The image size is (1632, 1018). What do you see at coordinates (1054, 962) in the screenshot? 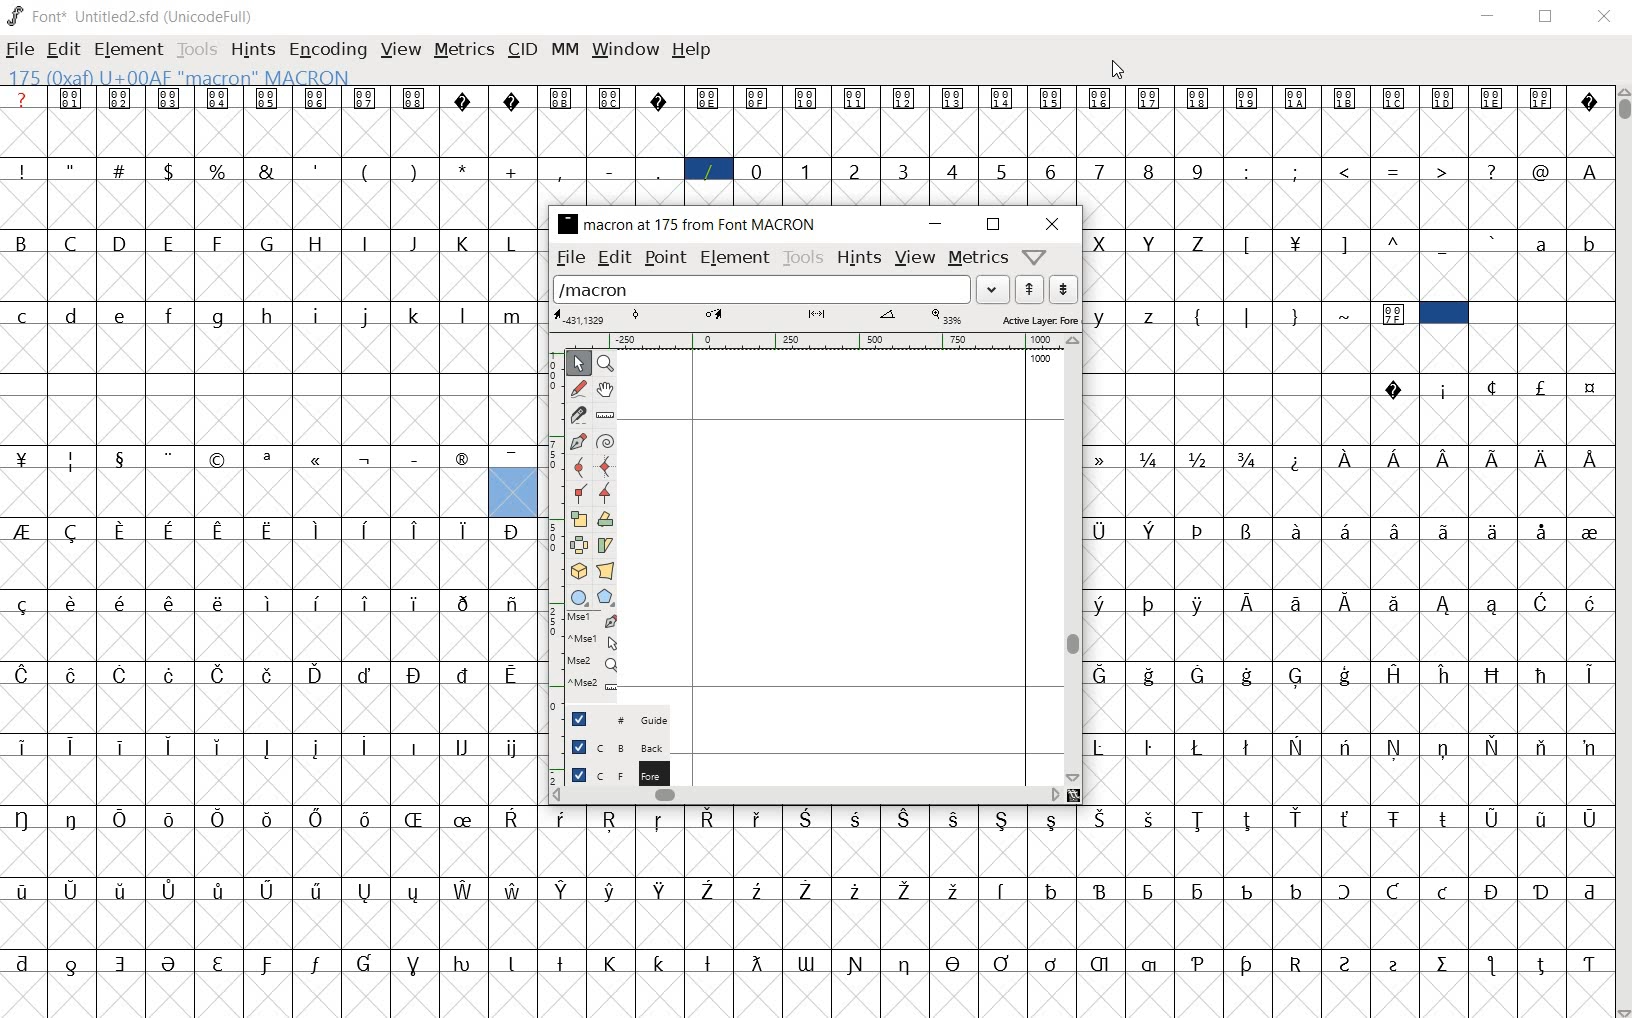
I see `Symbol` at bounding box center [1054, 962].